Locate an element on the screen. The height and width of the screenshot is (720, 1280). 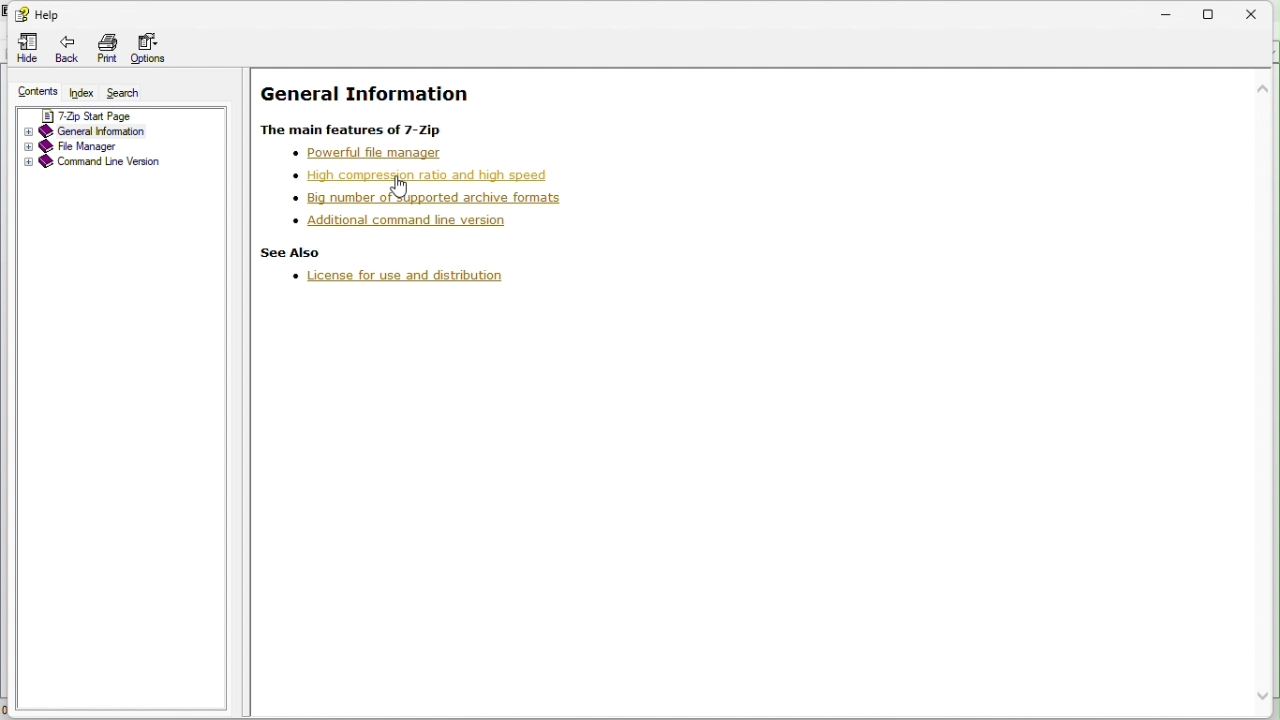
see also is located at coordinates (293, 253).